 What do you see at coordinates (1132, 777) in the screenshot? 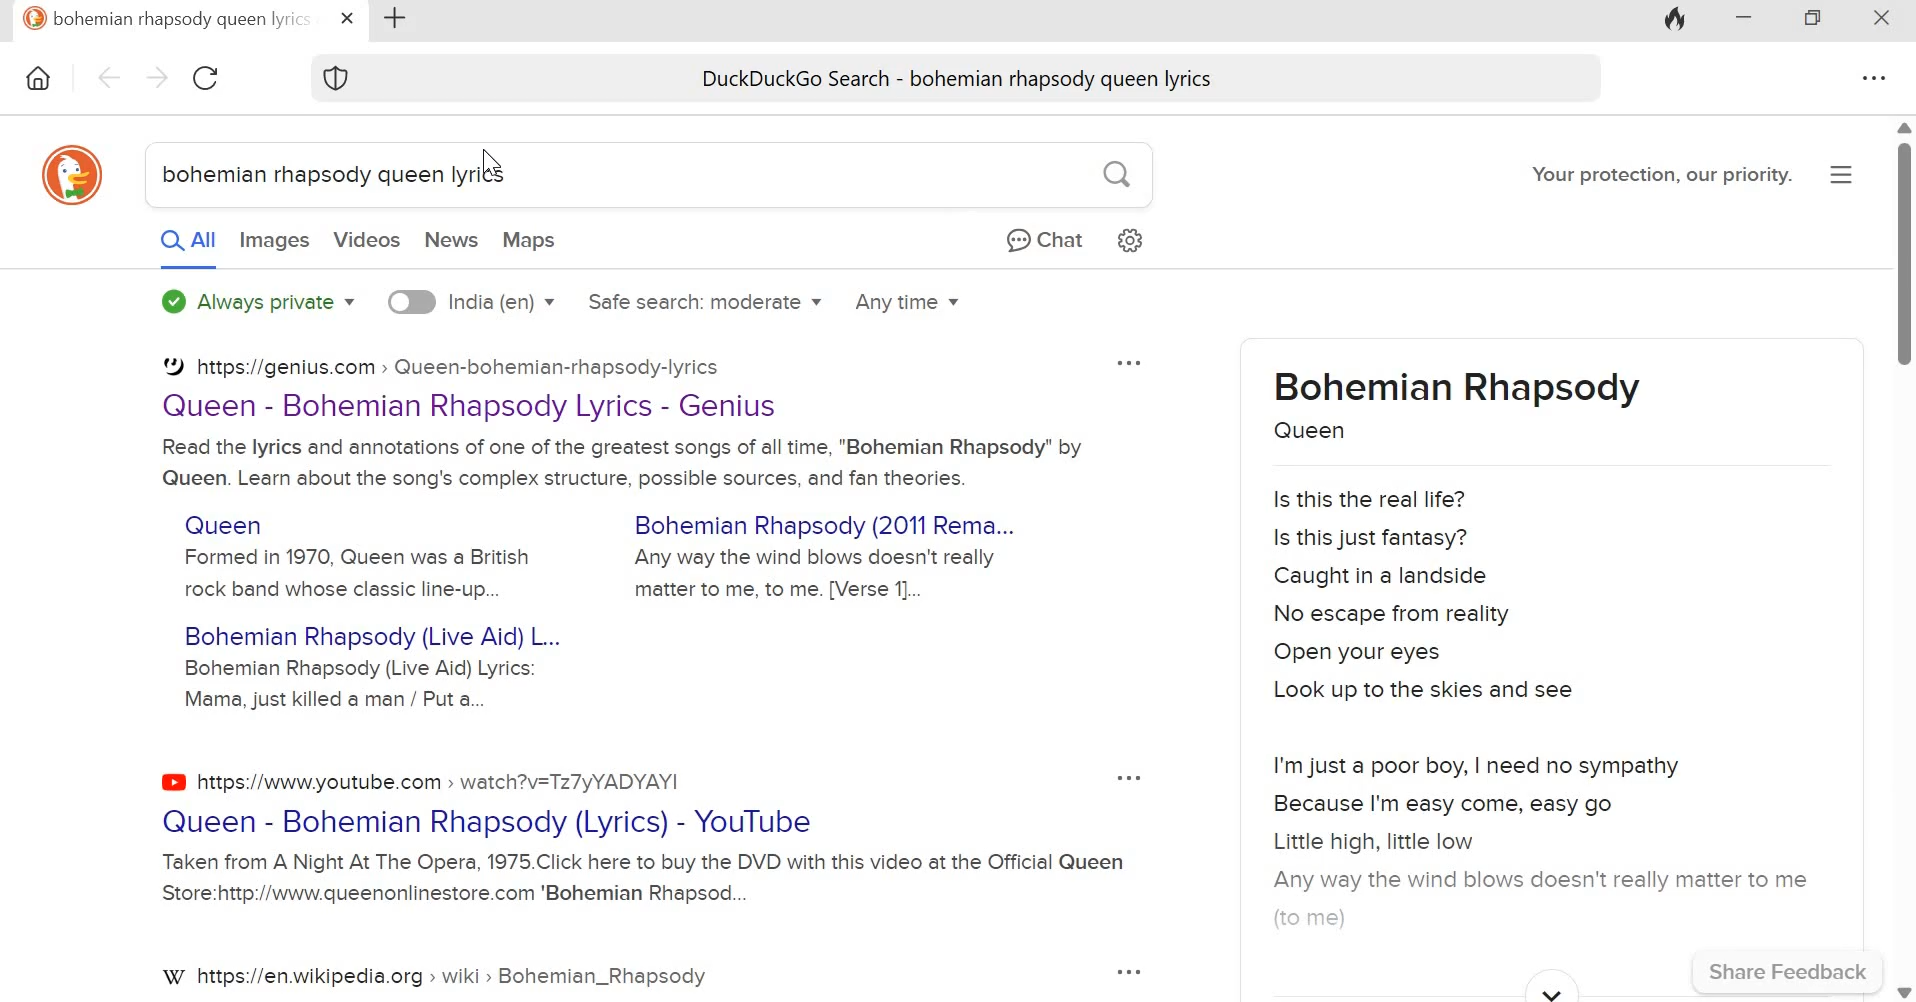
I see `options` at bounding box center [1132, 777].